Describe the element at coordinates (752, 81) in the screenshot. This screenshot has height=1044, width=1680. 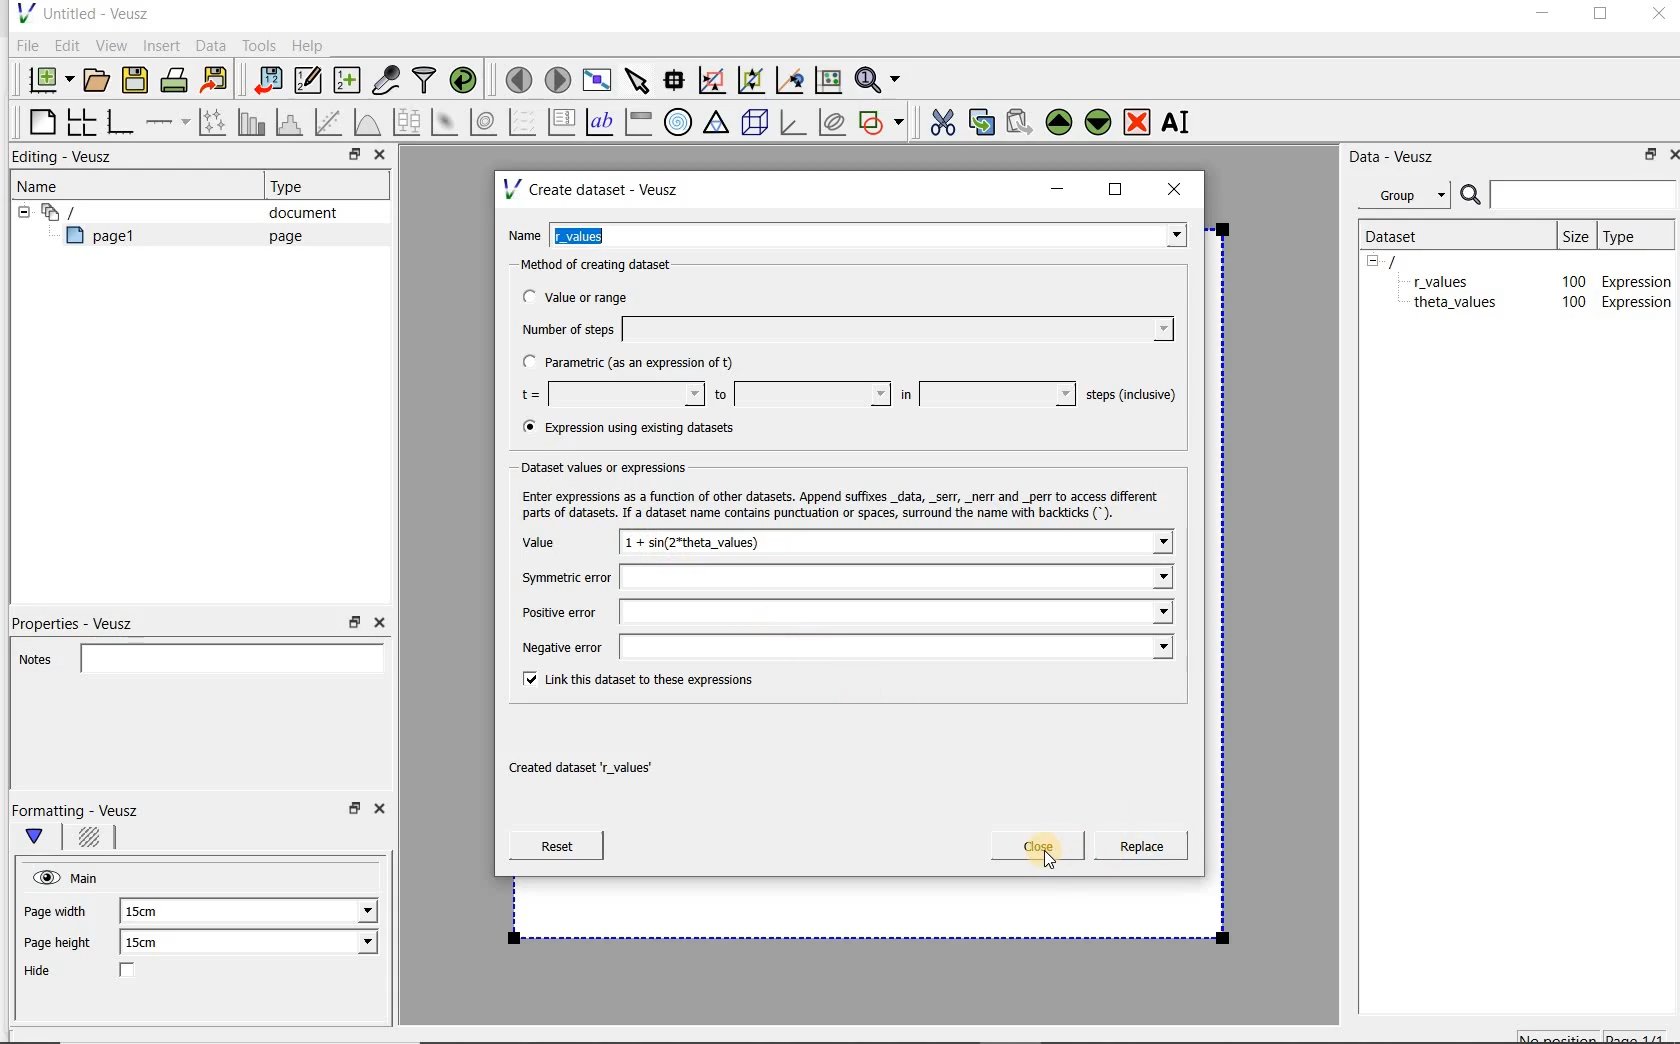
I see `click to zoom out of graph axes` at that location.